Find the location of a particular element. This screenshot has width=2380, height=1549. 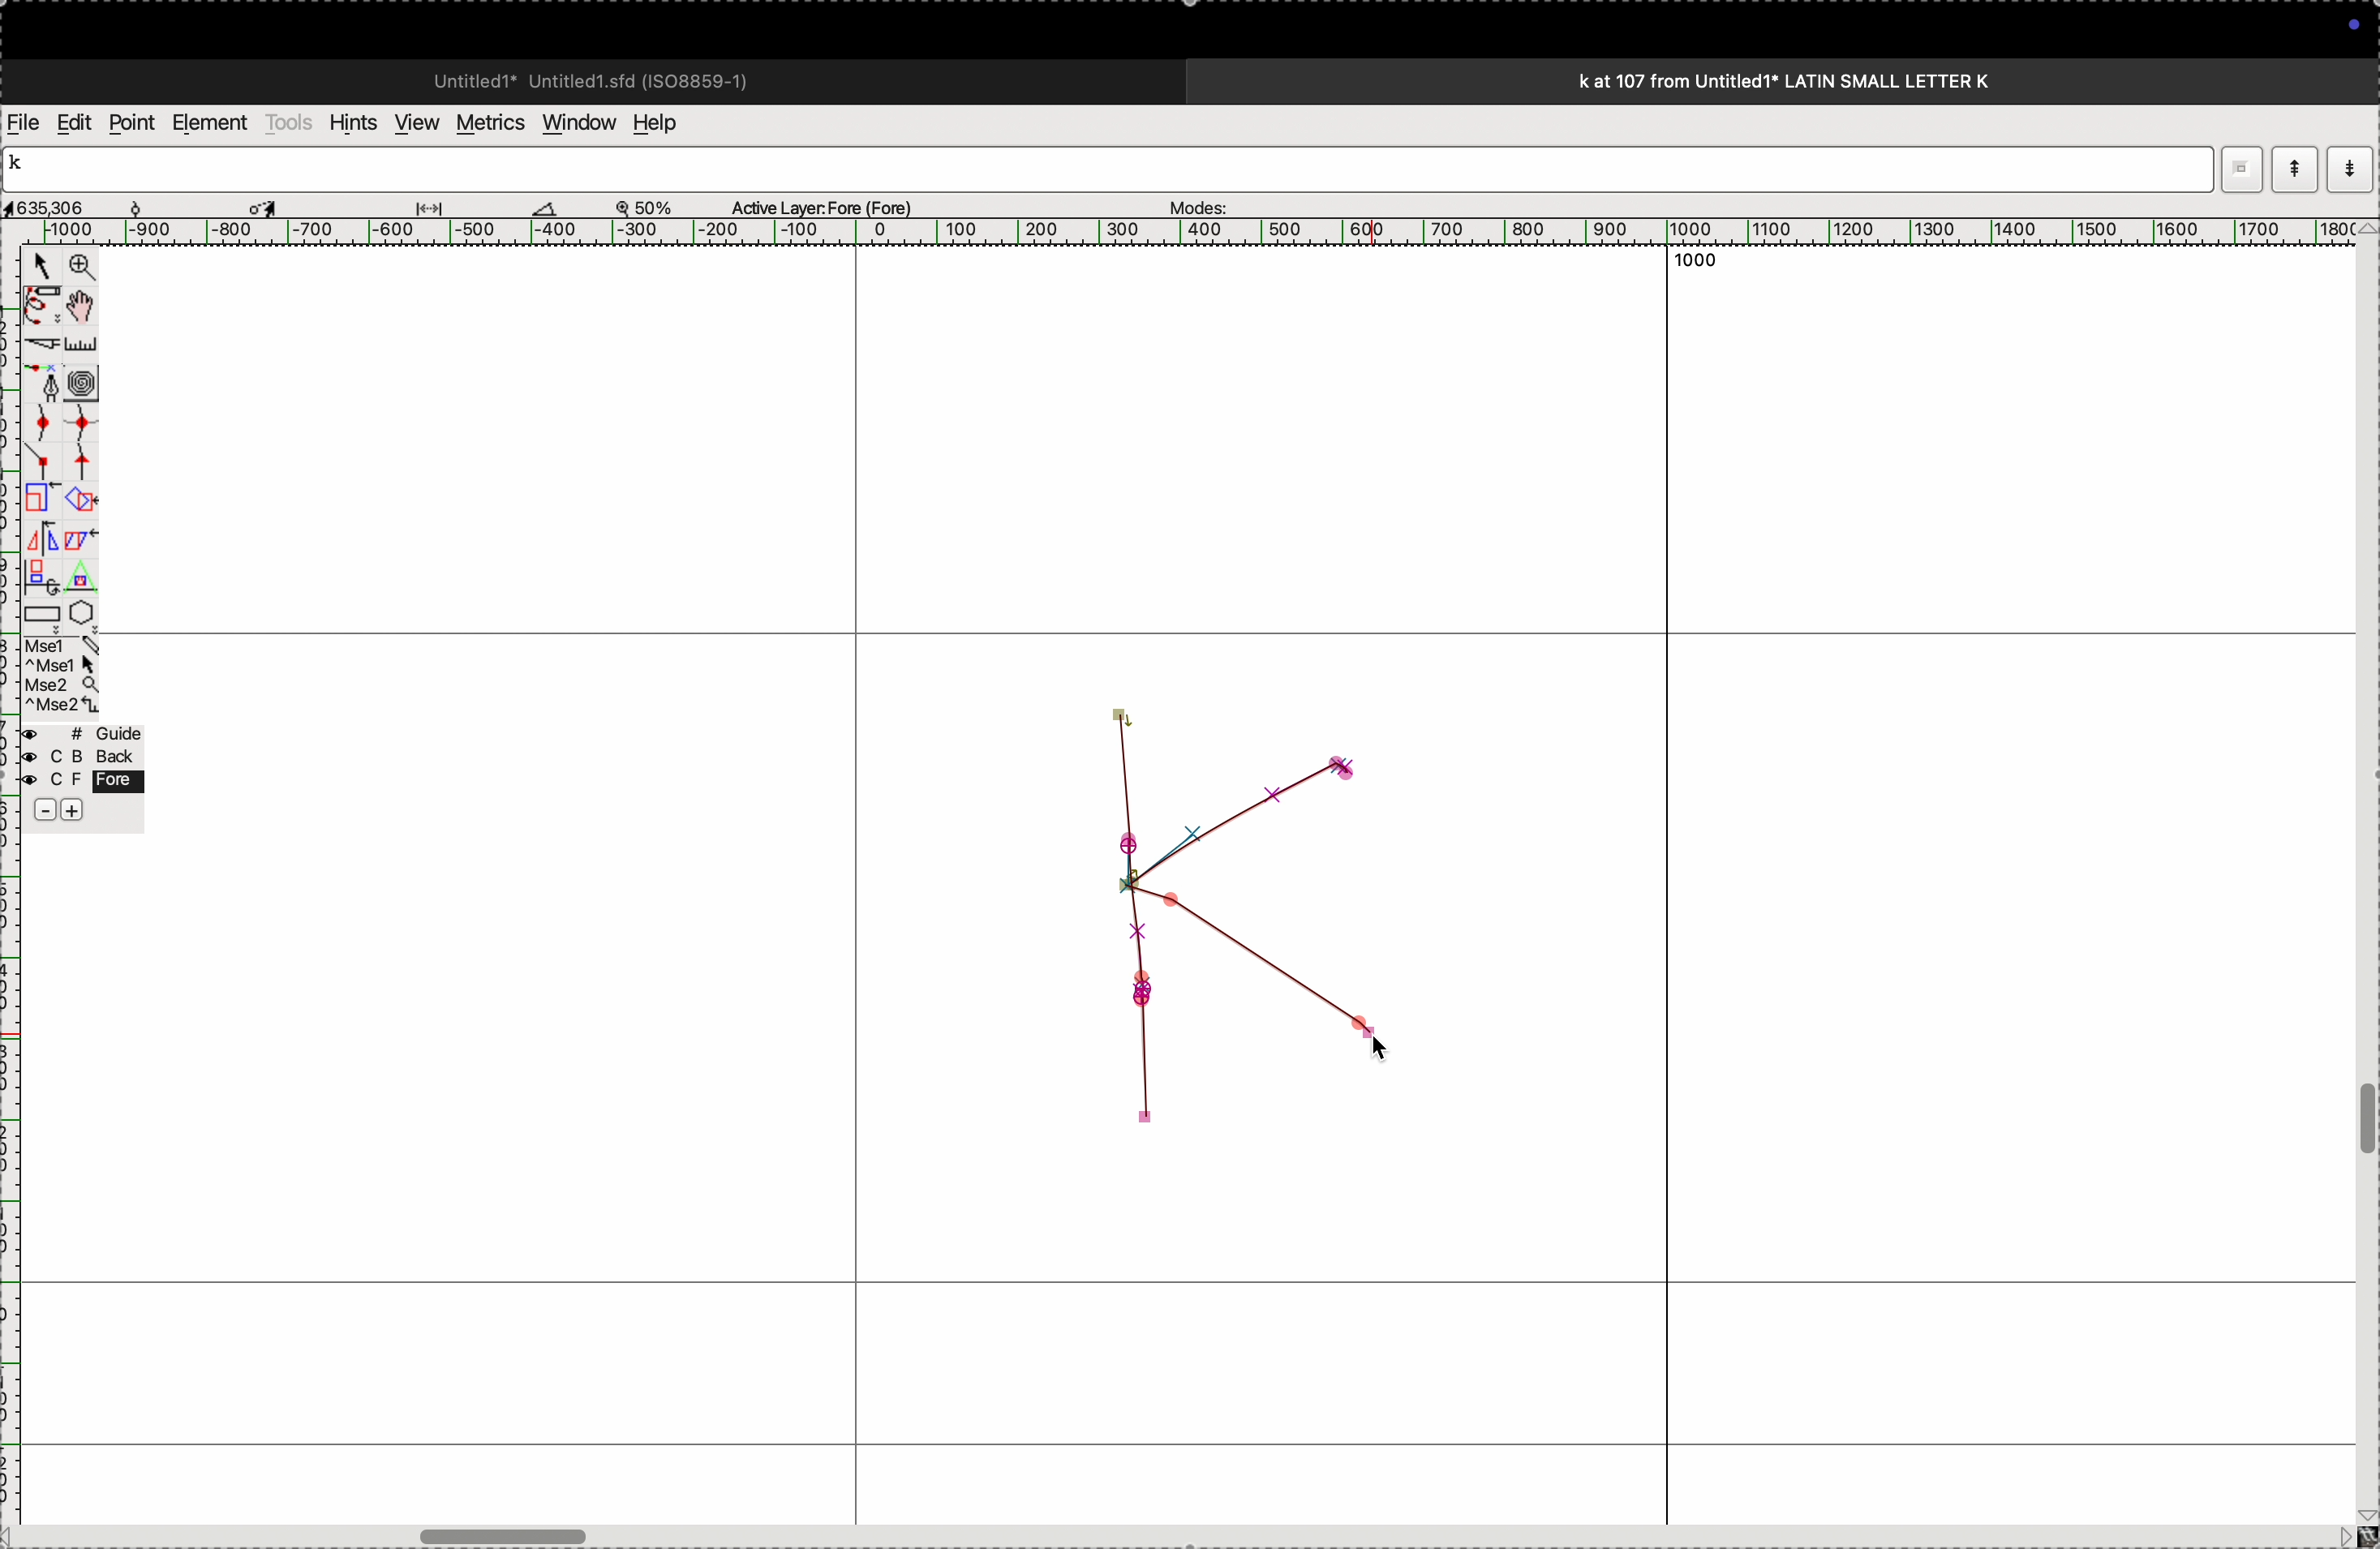

window is located at coordinates (575, 121).